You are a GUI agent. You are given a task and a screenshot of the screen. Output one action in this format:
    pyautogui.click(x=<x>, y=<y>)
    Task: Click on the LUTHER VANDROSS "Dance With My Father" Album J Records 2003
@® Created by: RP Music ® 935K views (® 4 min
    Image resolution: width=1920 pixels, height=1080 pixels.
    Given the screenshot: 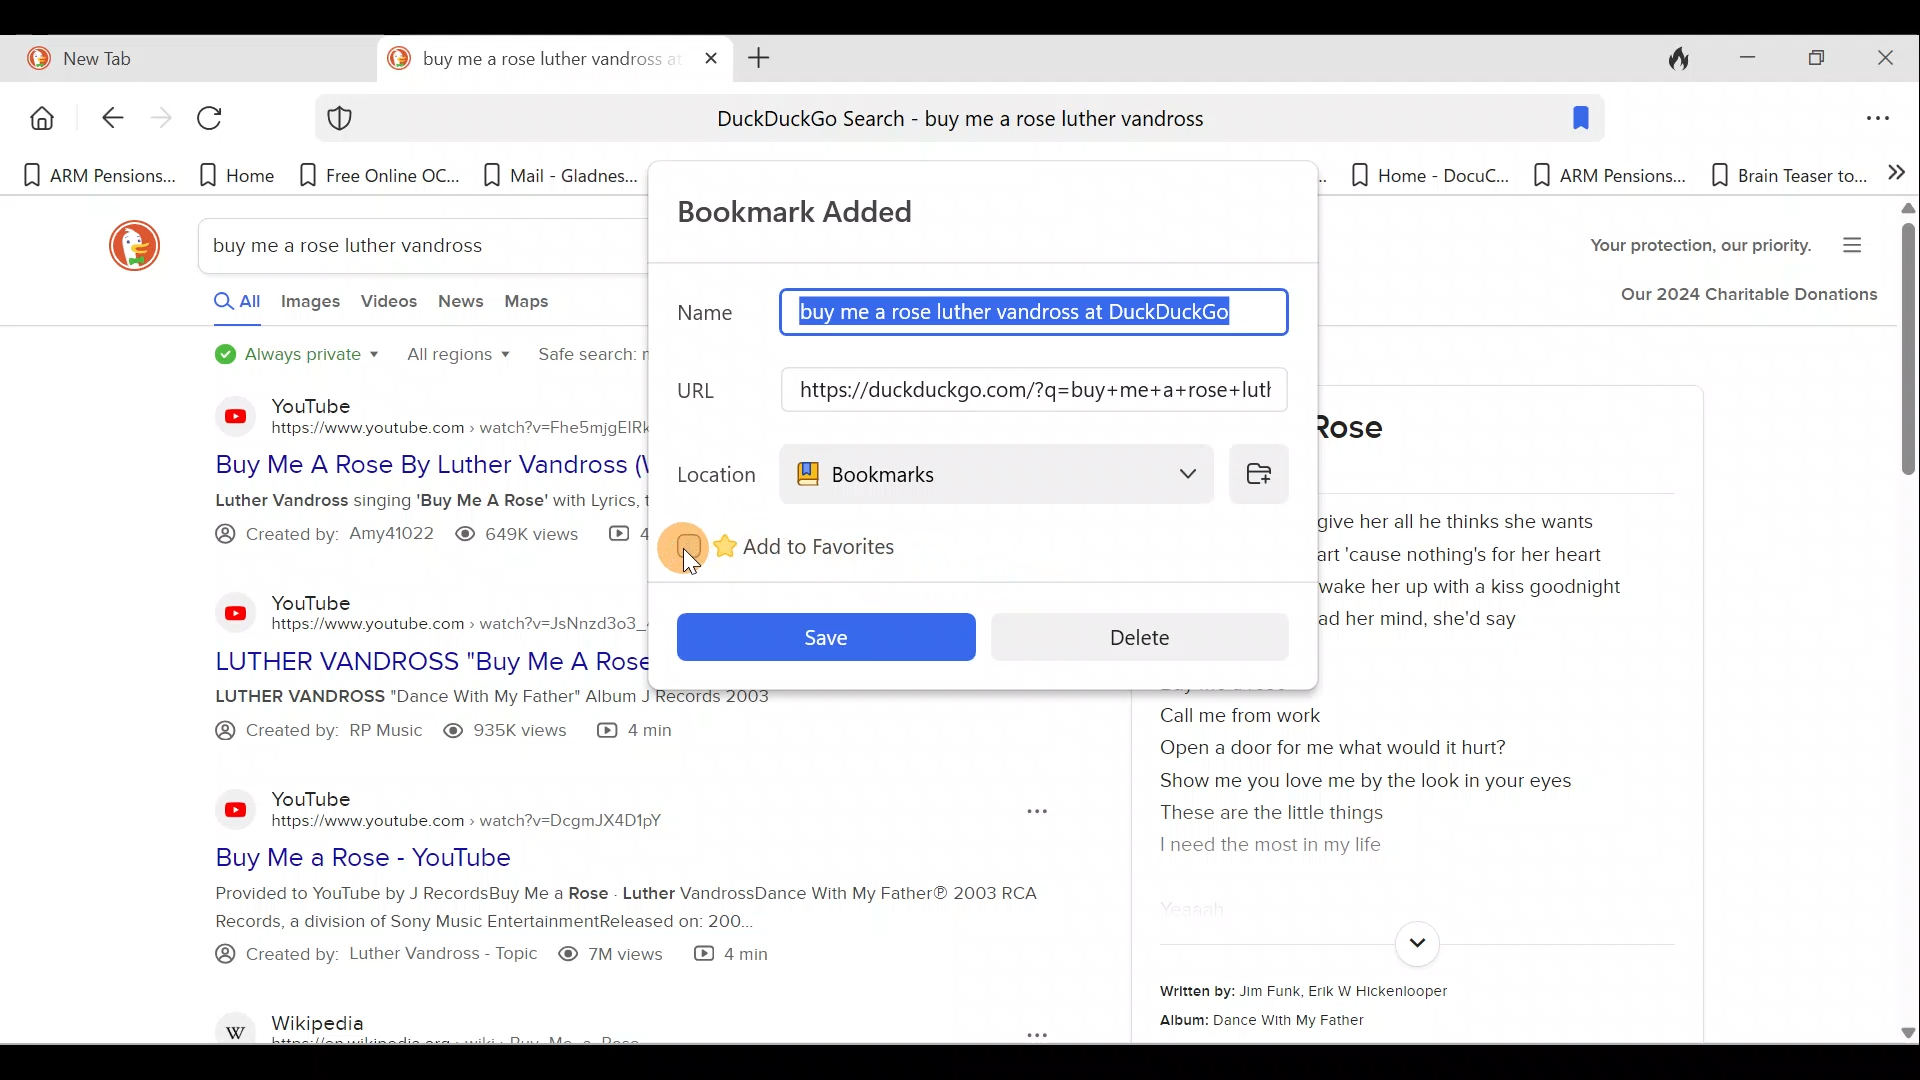 What is the action you would take?
    pyautogui.click(x=413, y=719)
    